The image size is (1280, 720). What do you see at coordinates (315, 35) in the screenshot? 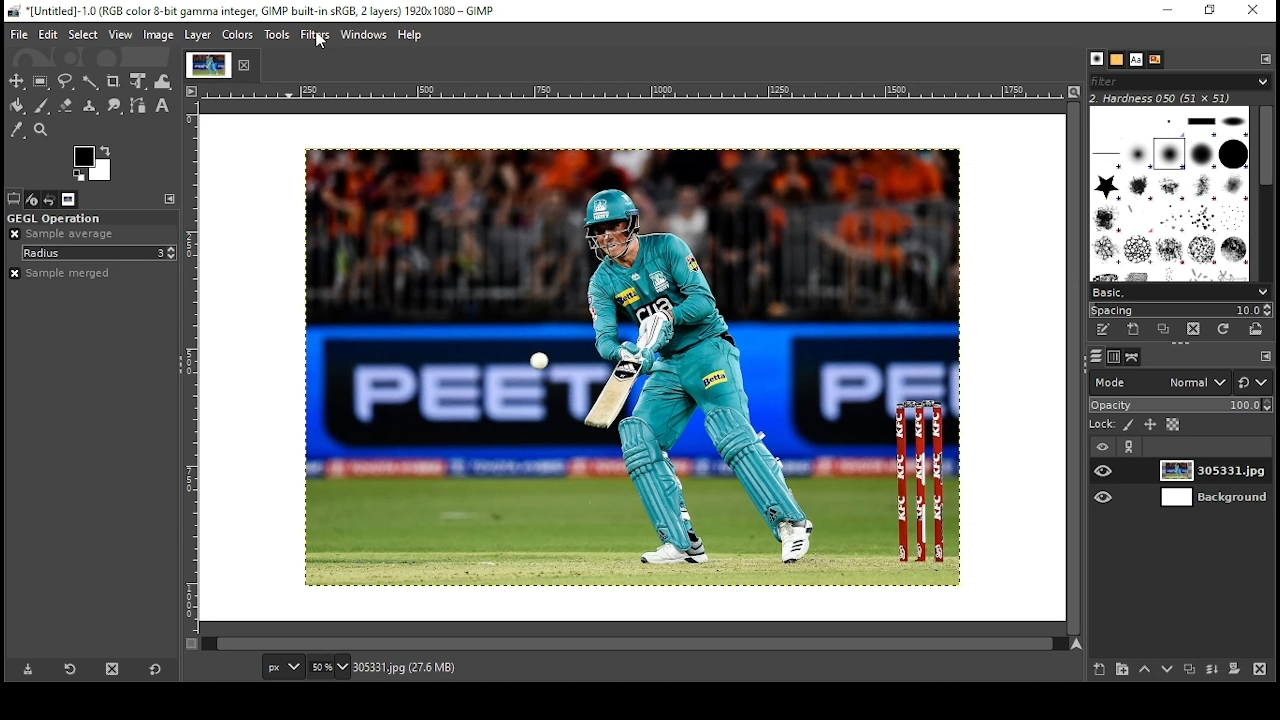
I see `filters` at bounding box center [315, 35].